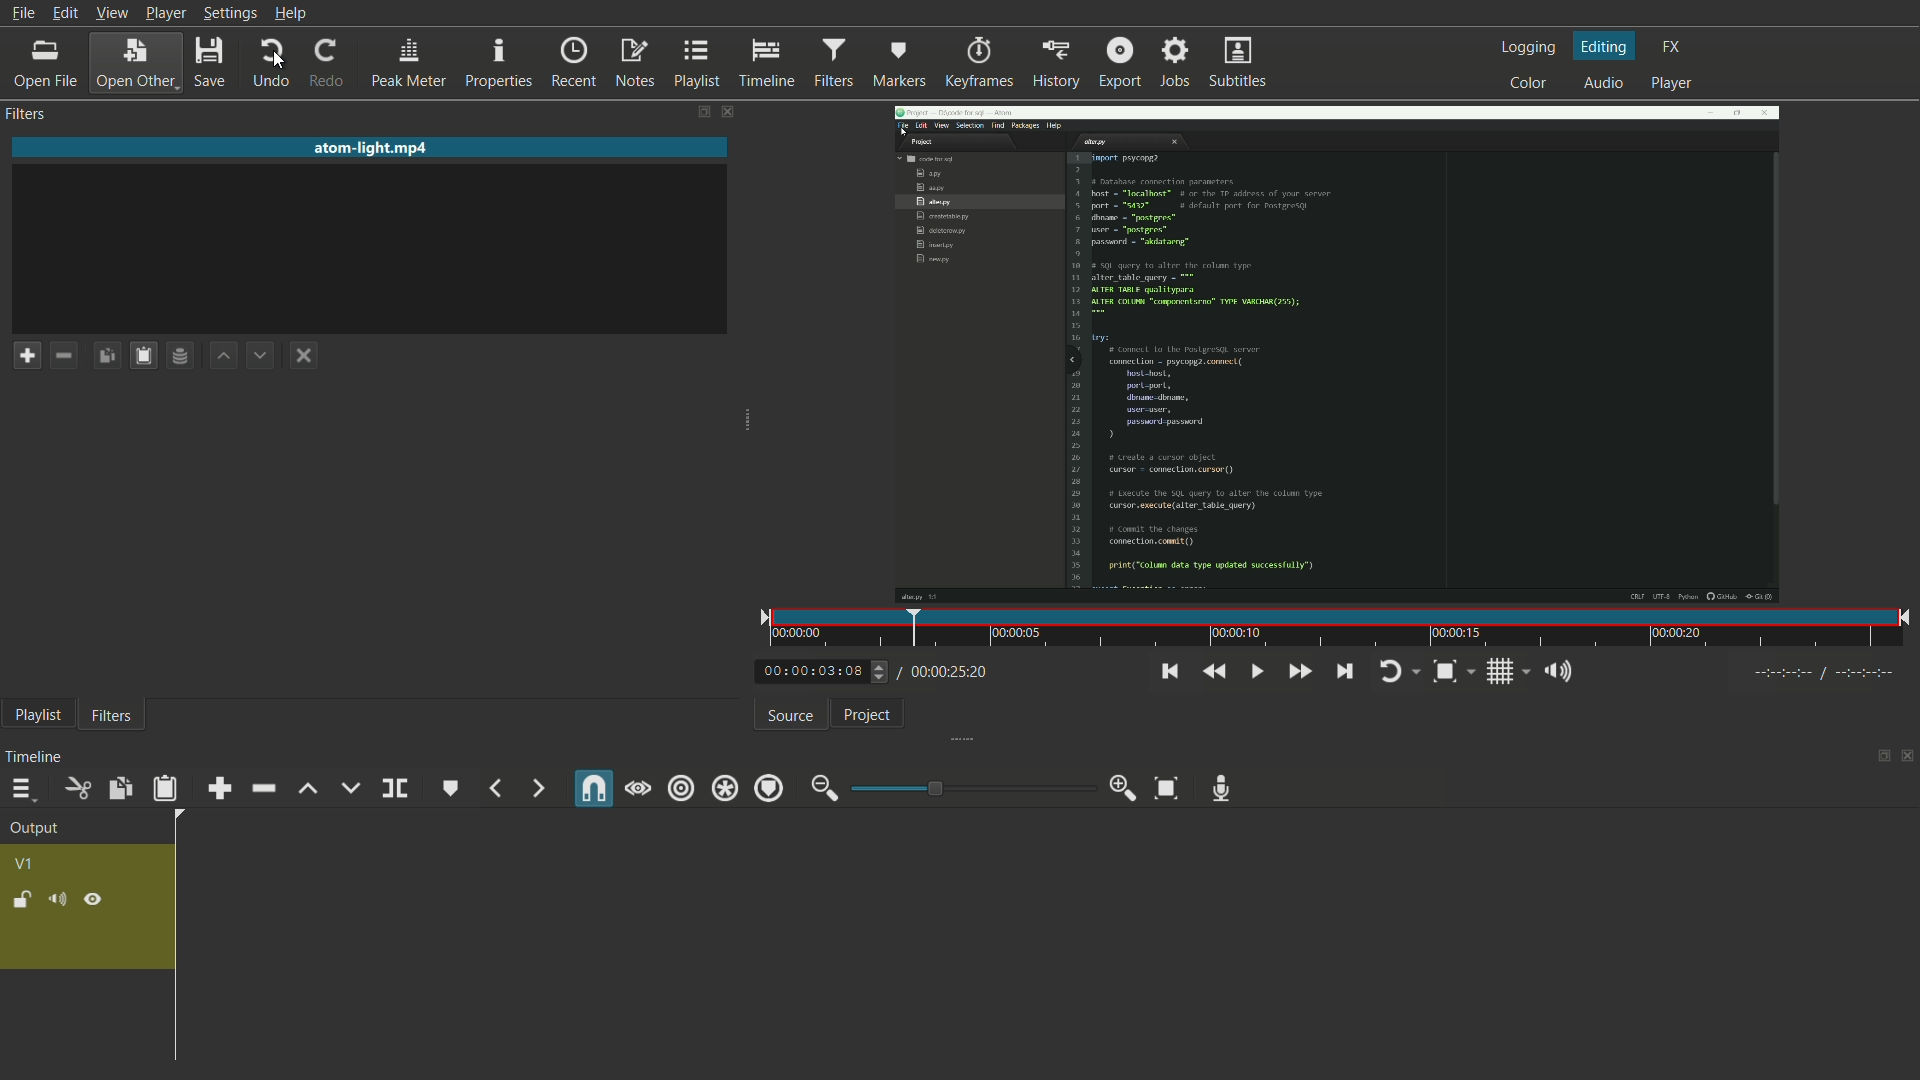  I want to click on change layout, so click(700, 107).